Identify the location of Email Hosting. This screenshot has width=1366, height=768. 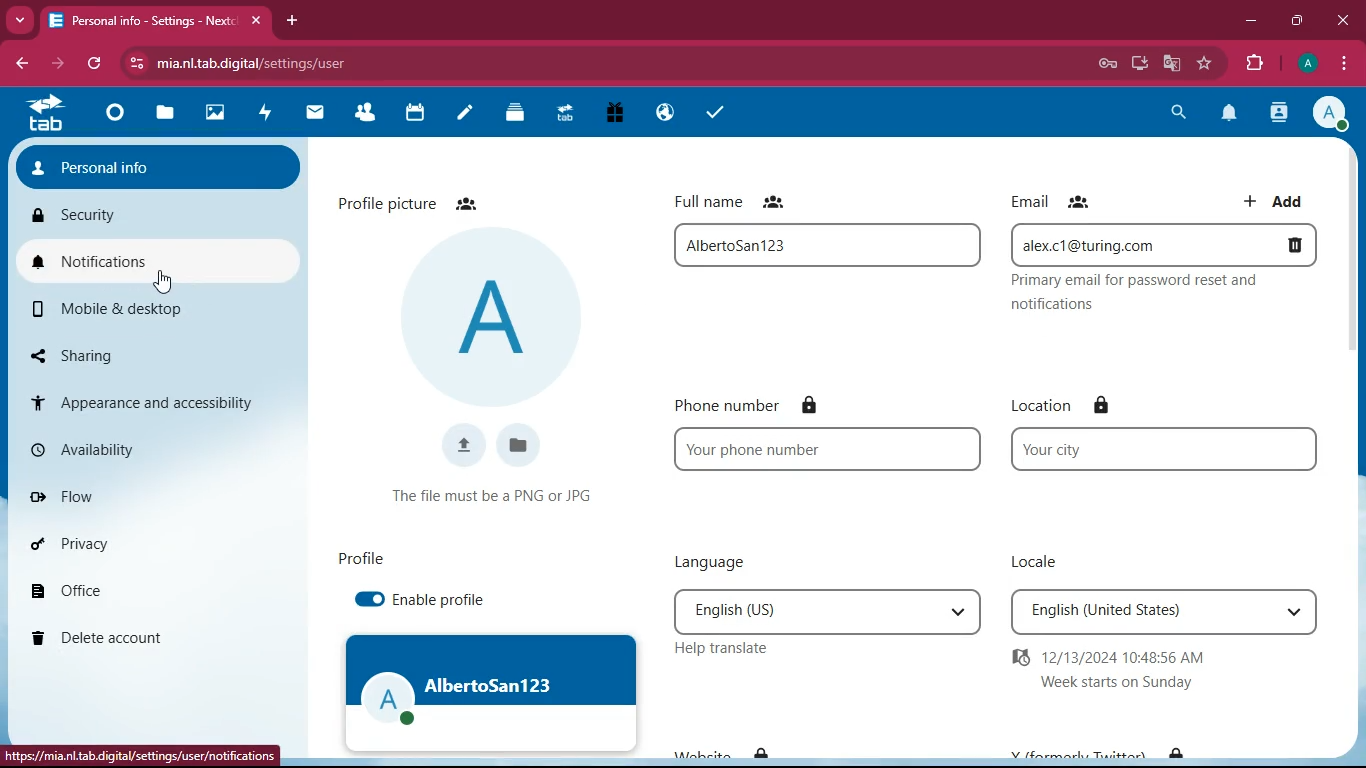
(666, 114).